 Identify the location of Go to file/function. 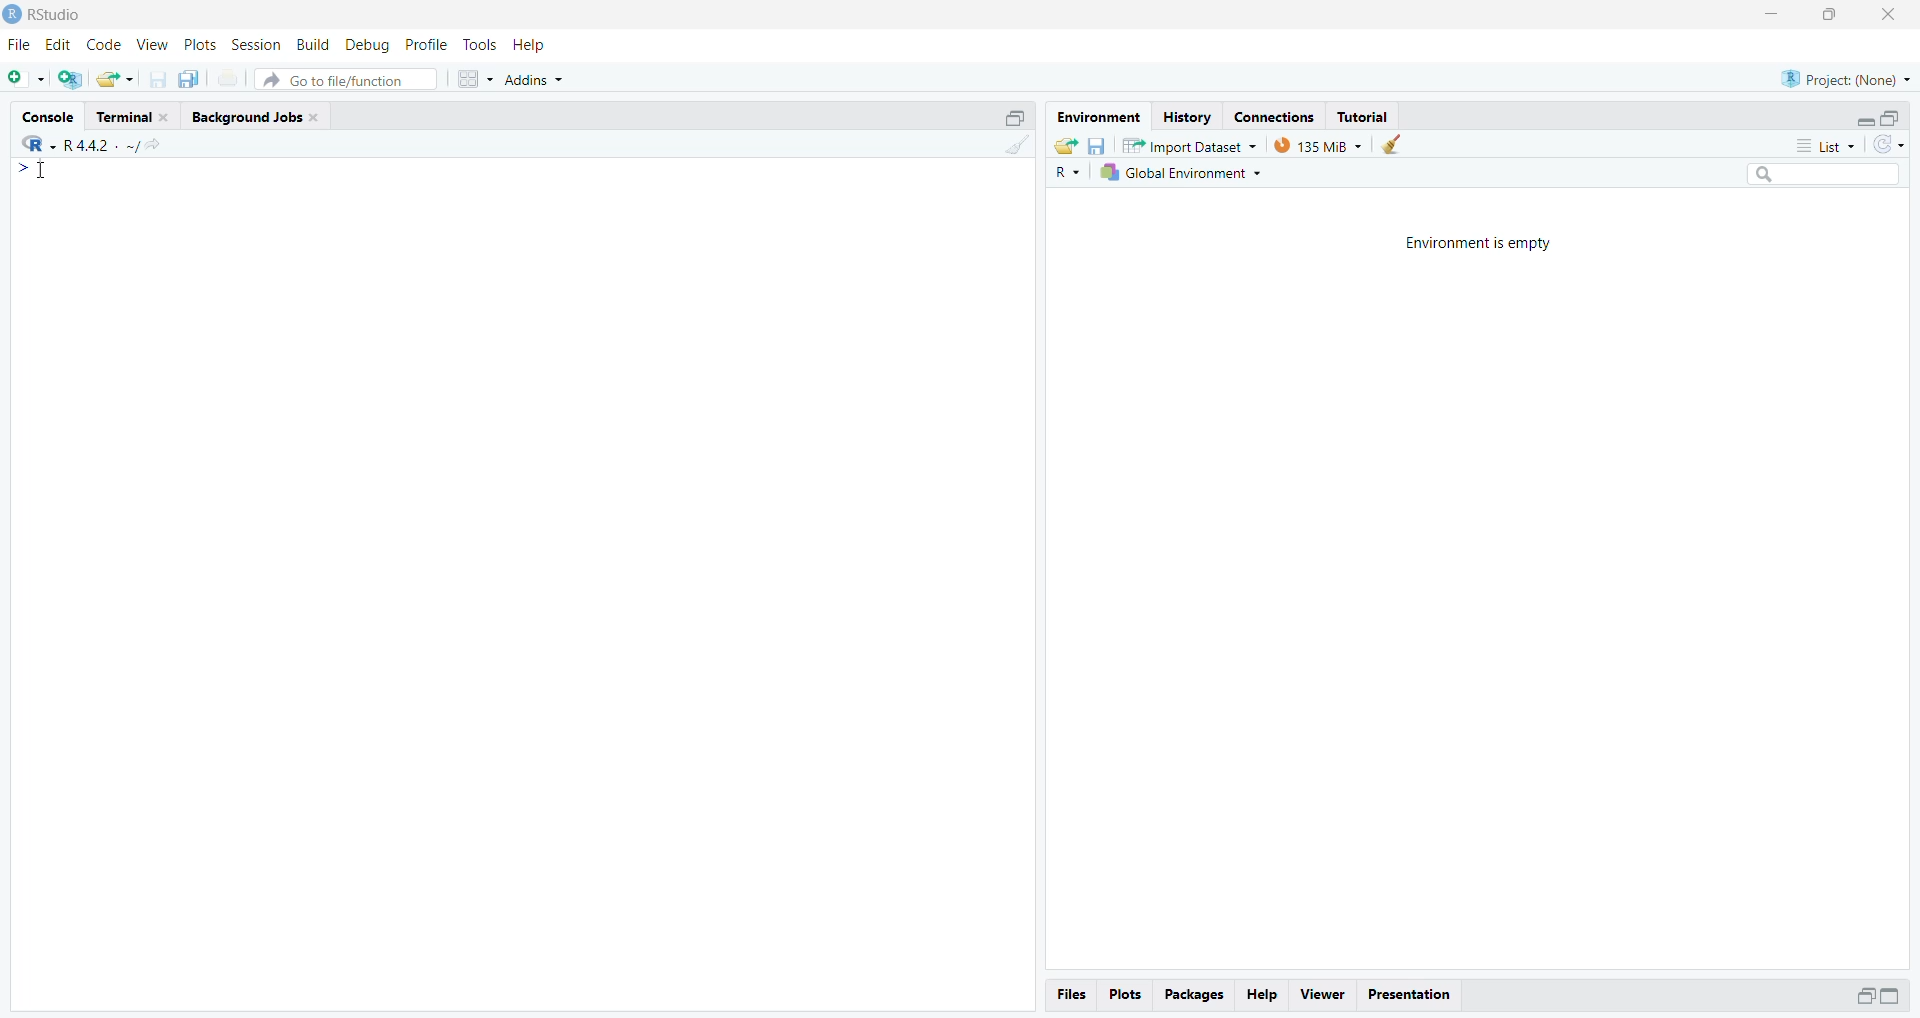
(348, 78).